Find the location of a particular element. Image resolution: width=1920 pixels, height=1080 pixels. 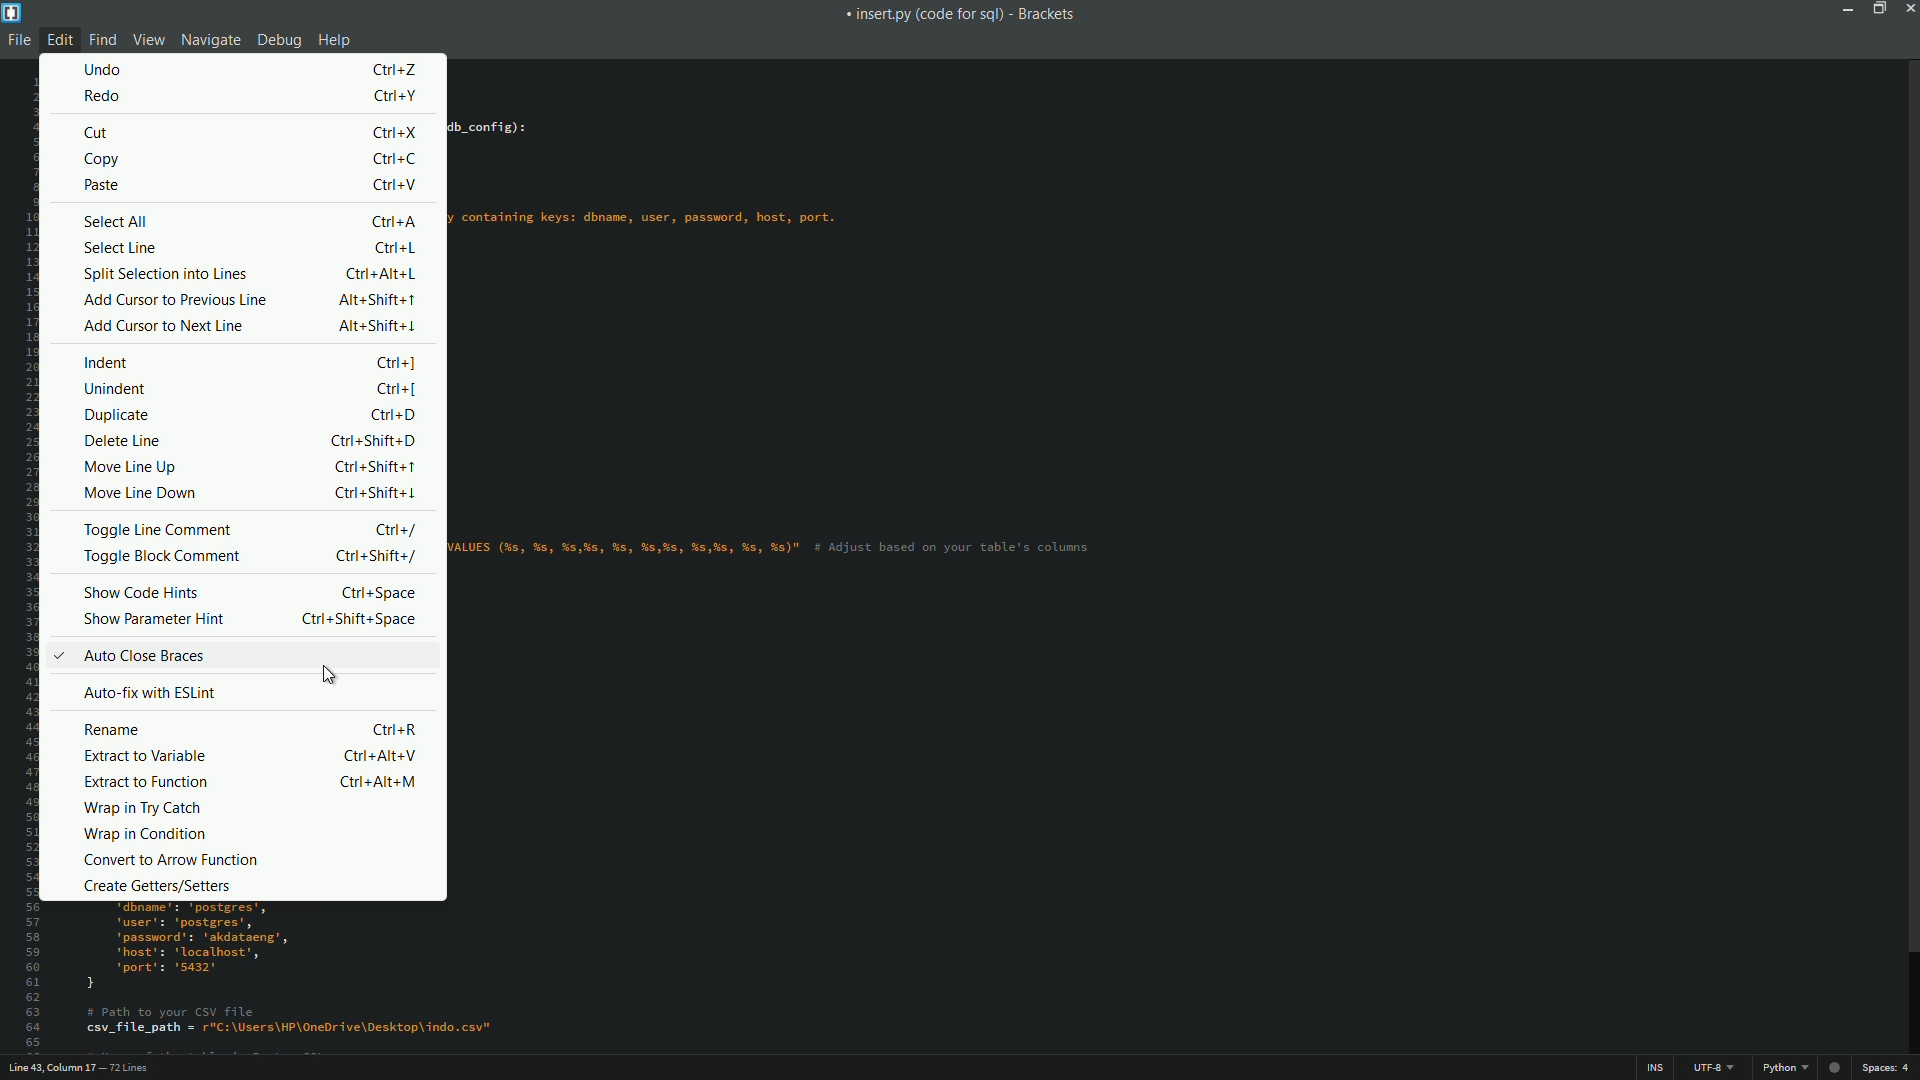

paste is located at coordinates (100, 187).